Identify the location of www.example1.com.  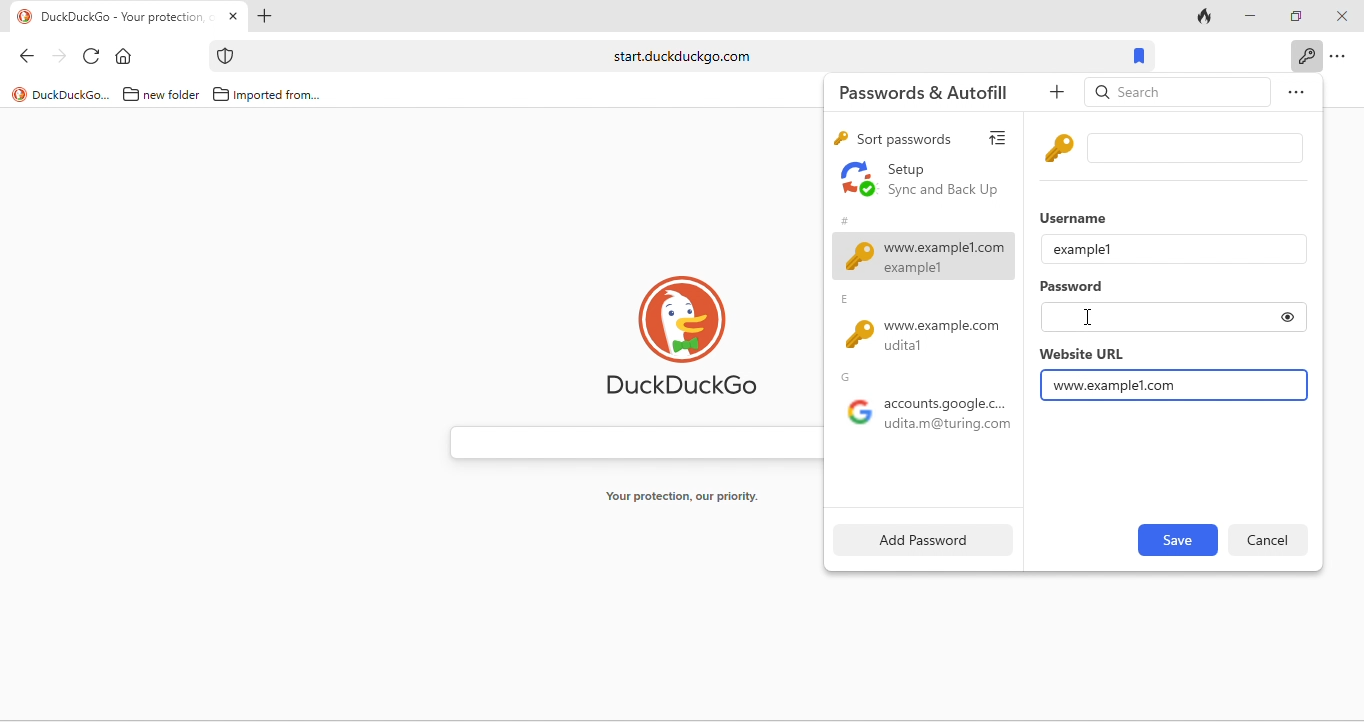
(1117, 385).